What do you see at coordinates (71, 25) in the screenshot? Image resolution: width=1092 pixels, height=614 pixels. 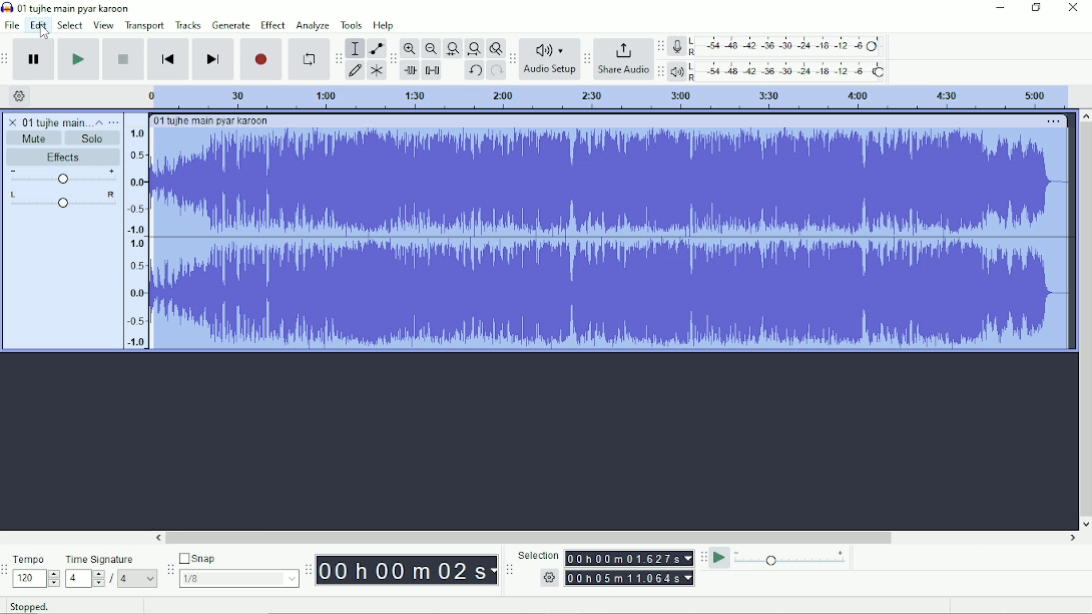 I see `Select` at bounding box center [71, 25].